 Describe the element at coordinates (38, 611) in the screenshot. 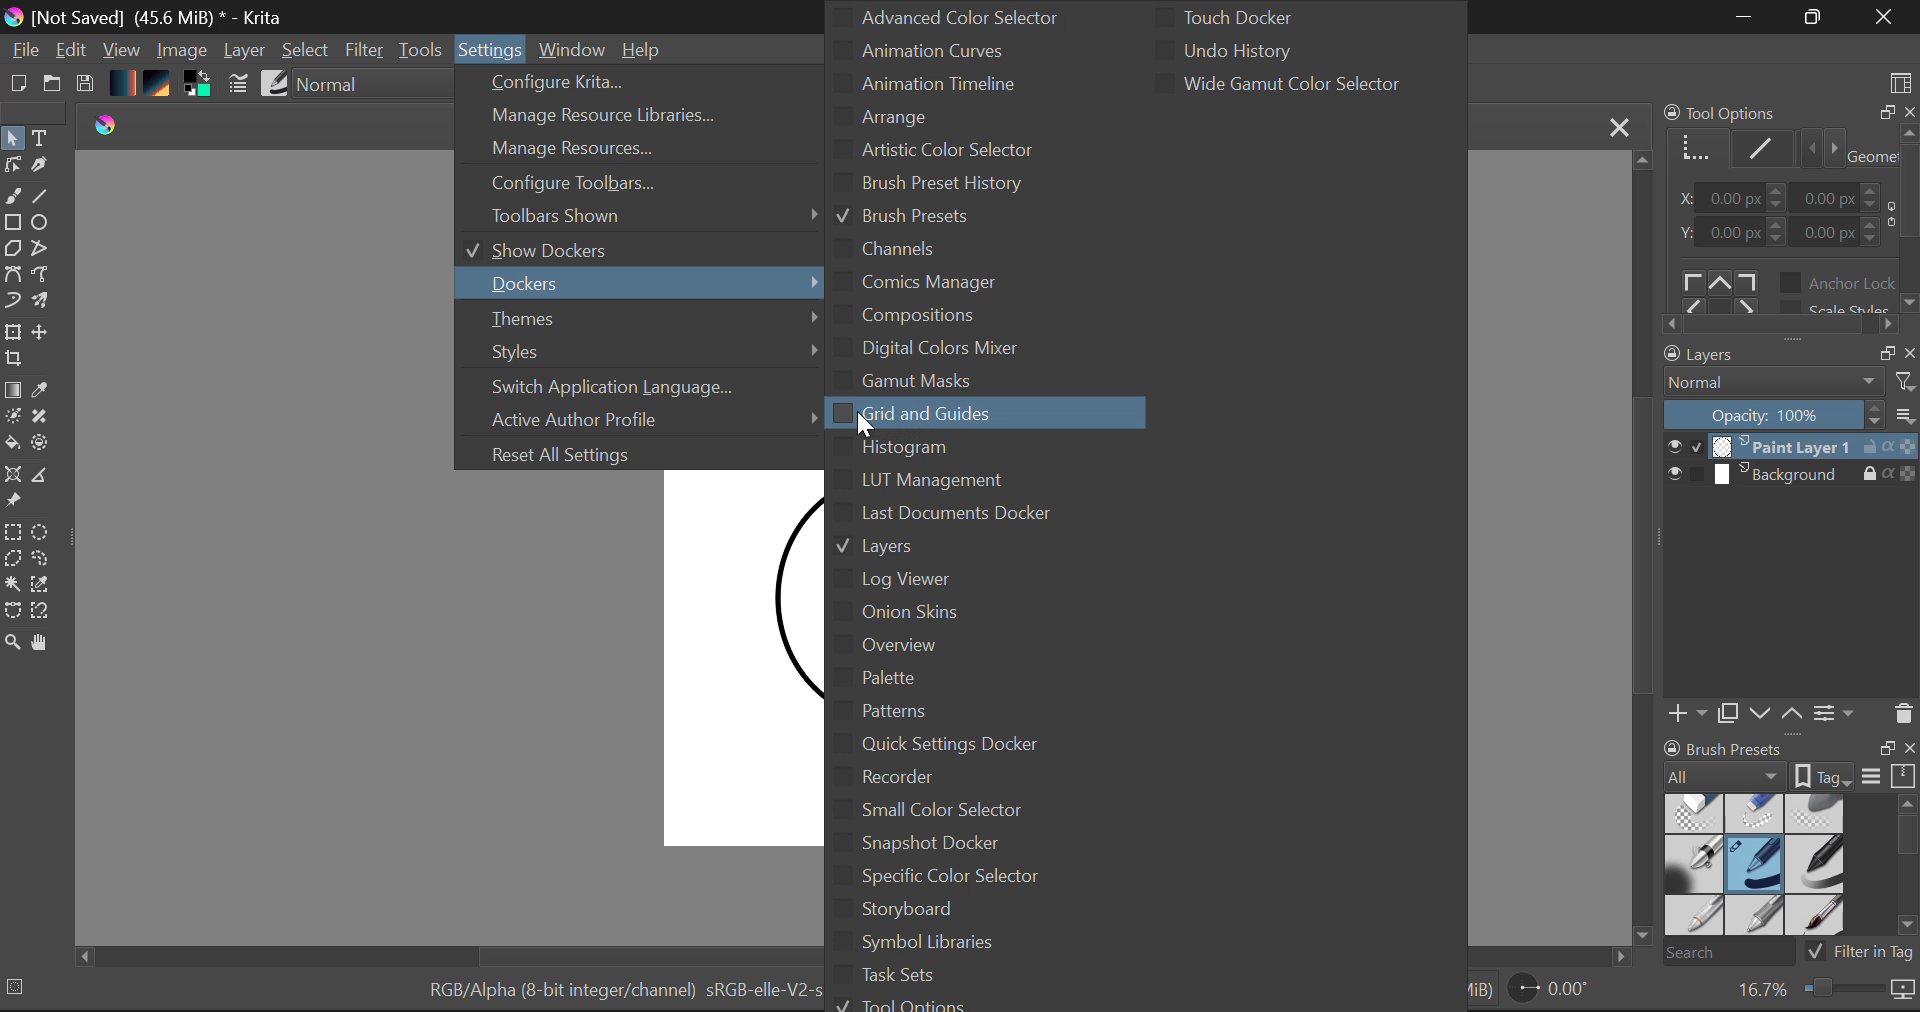

I see `Magnetic Selection` at that location.